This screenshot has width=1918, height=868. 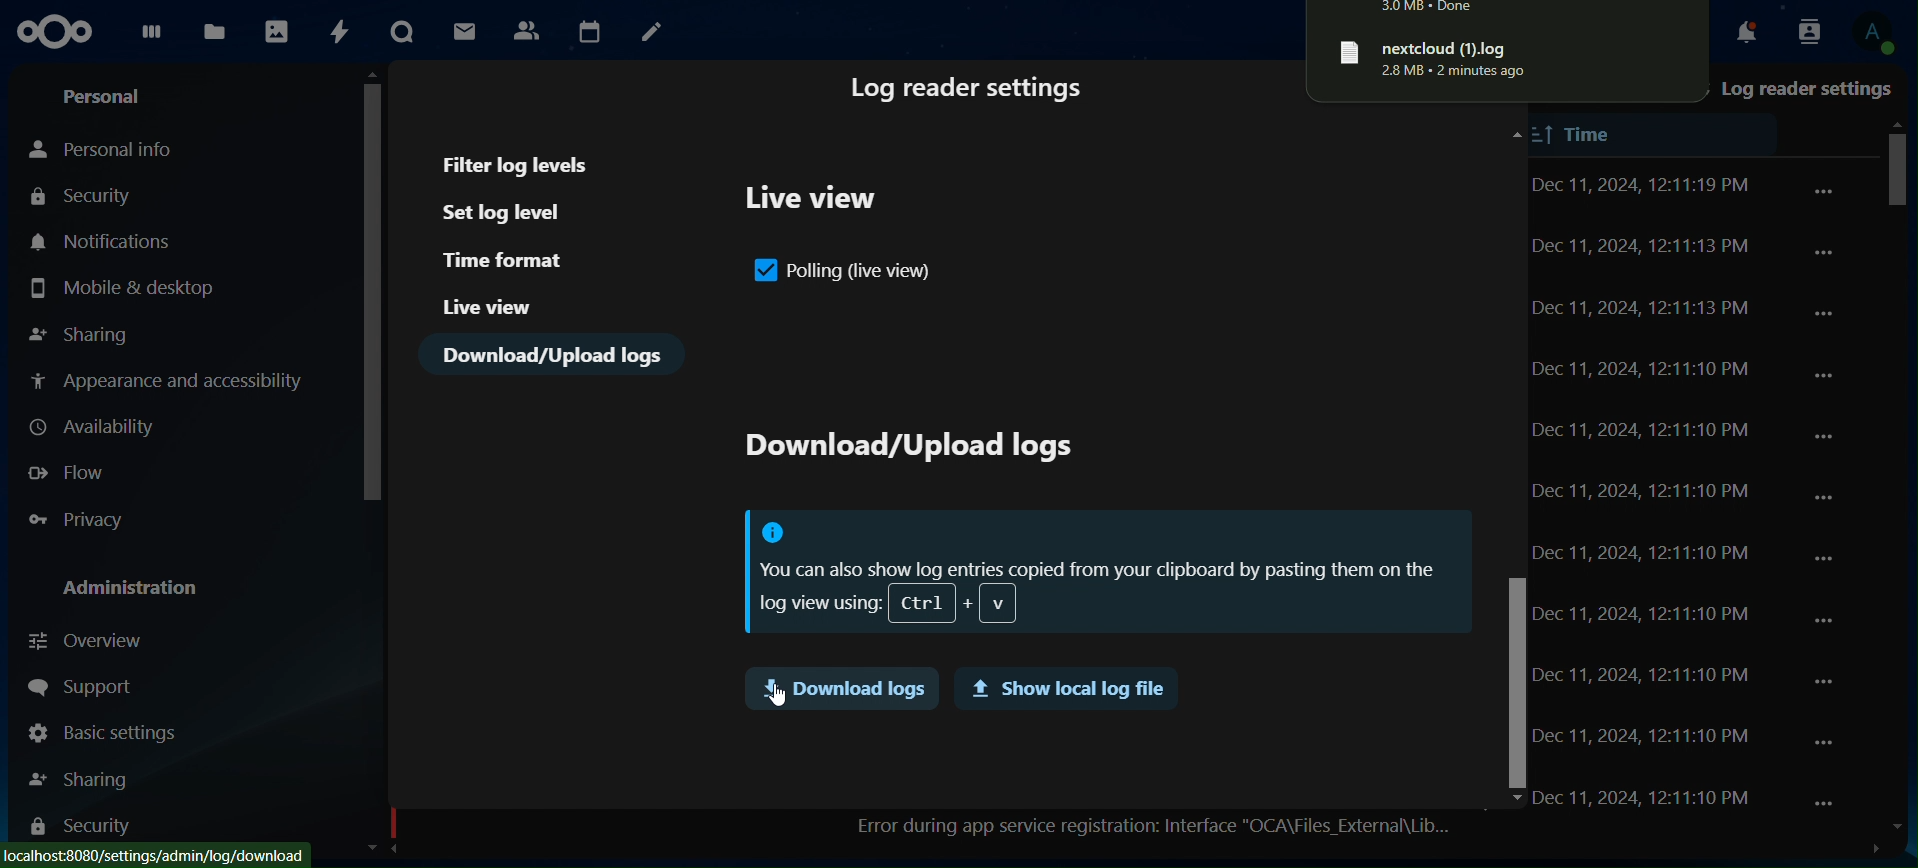 What do you see at coordinates (840, 688) in the screenshot?
I see `download logs` at bounding box center [840, 688].